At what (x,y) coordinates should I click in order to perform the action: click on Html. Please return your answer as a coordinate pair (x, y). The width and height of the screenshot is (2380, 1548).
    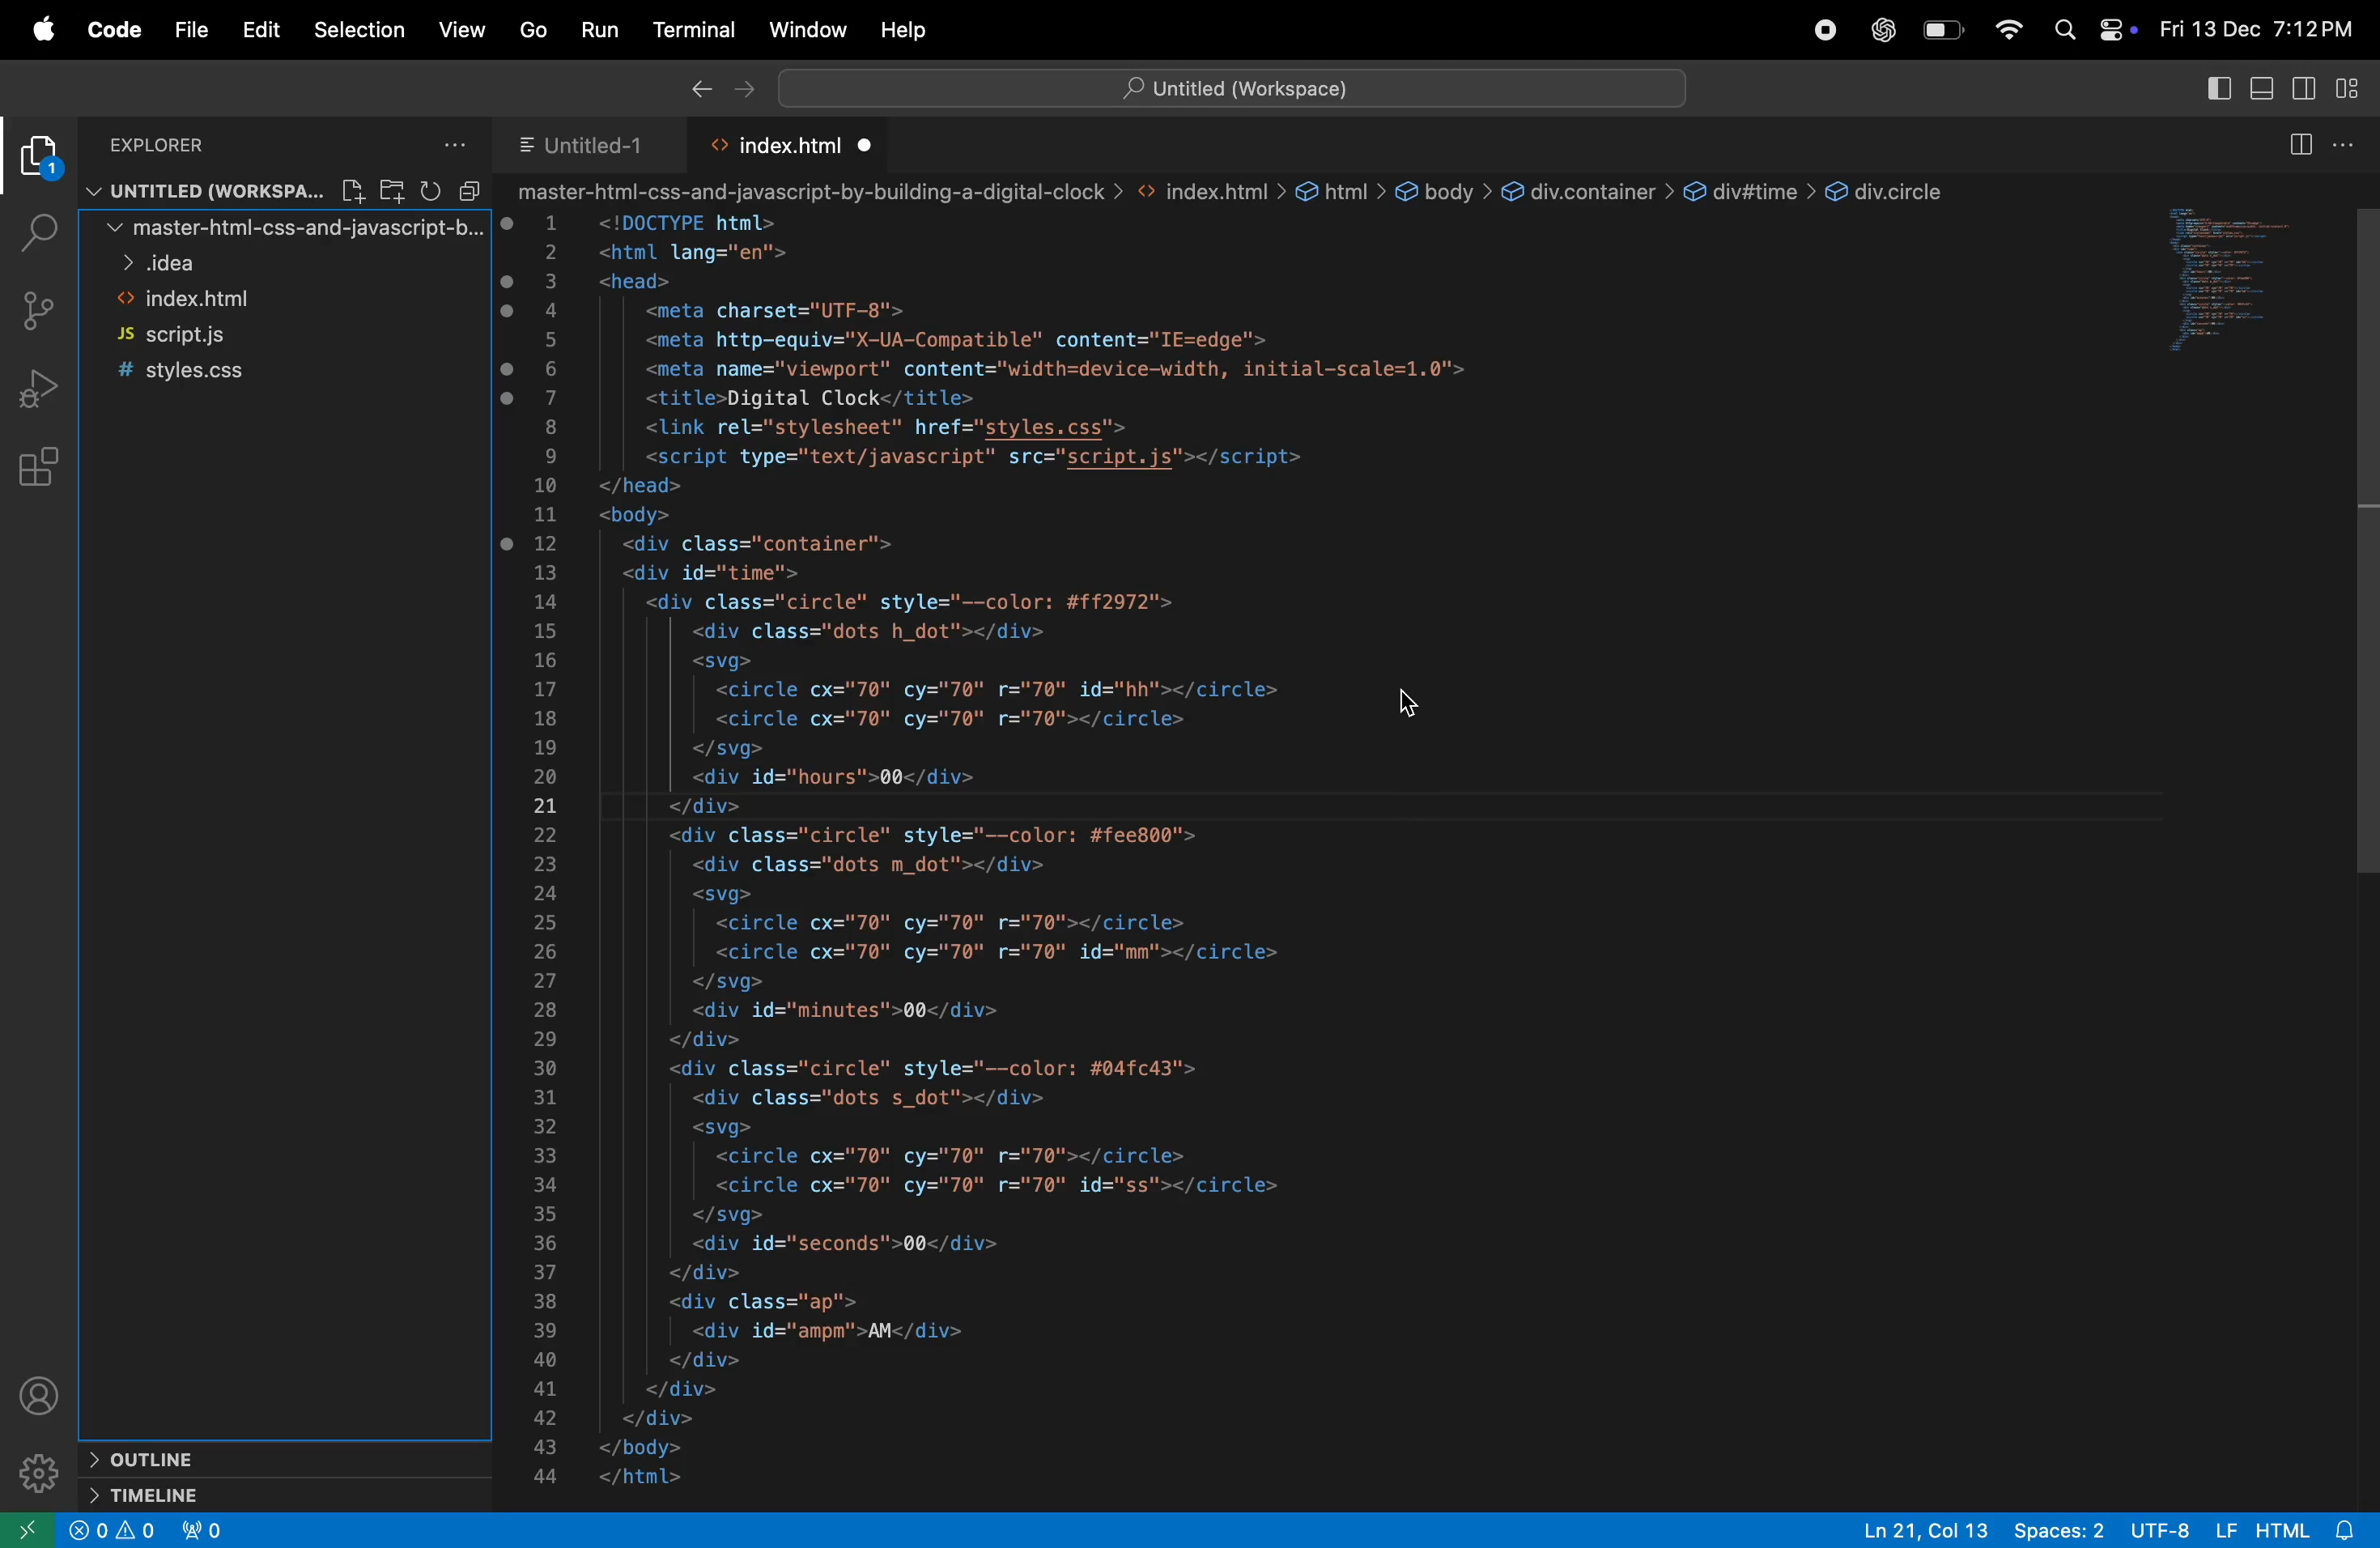
    Looking at the image, I should click on (2282, 1527).